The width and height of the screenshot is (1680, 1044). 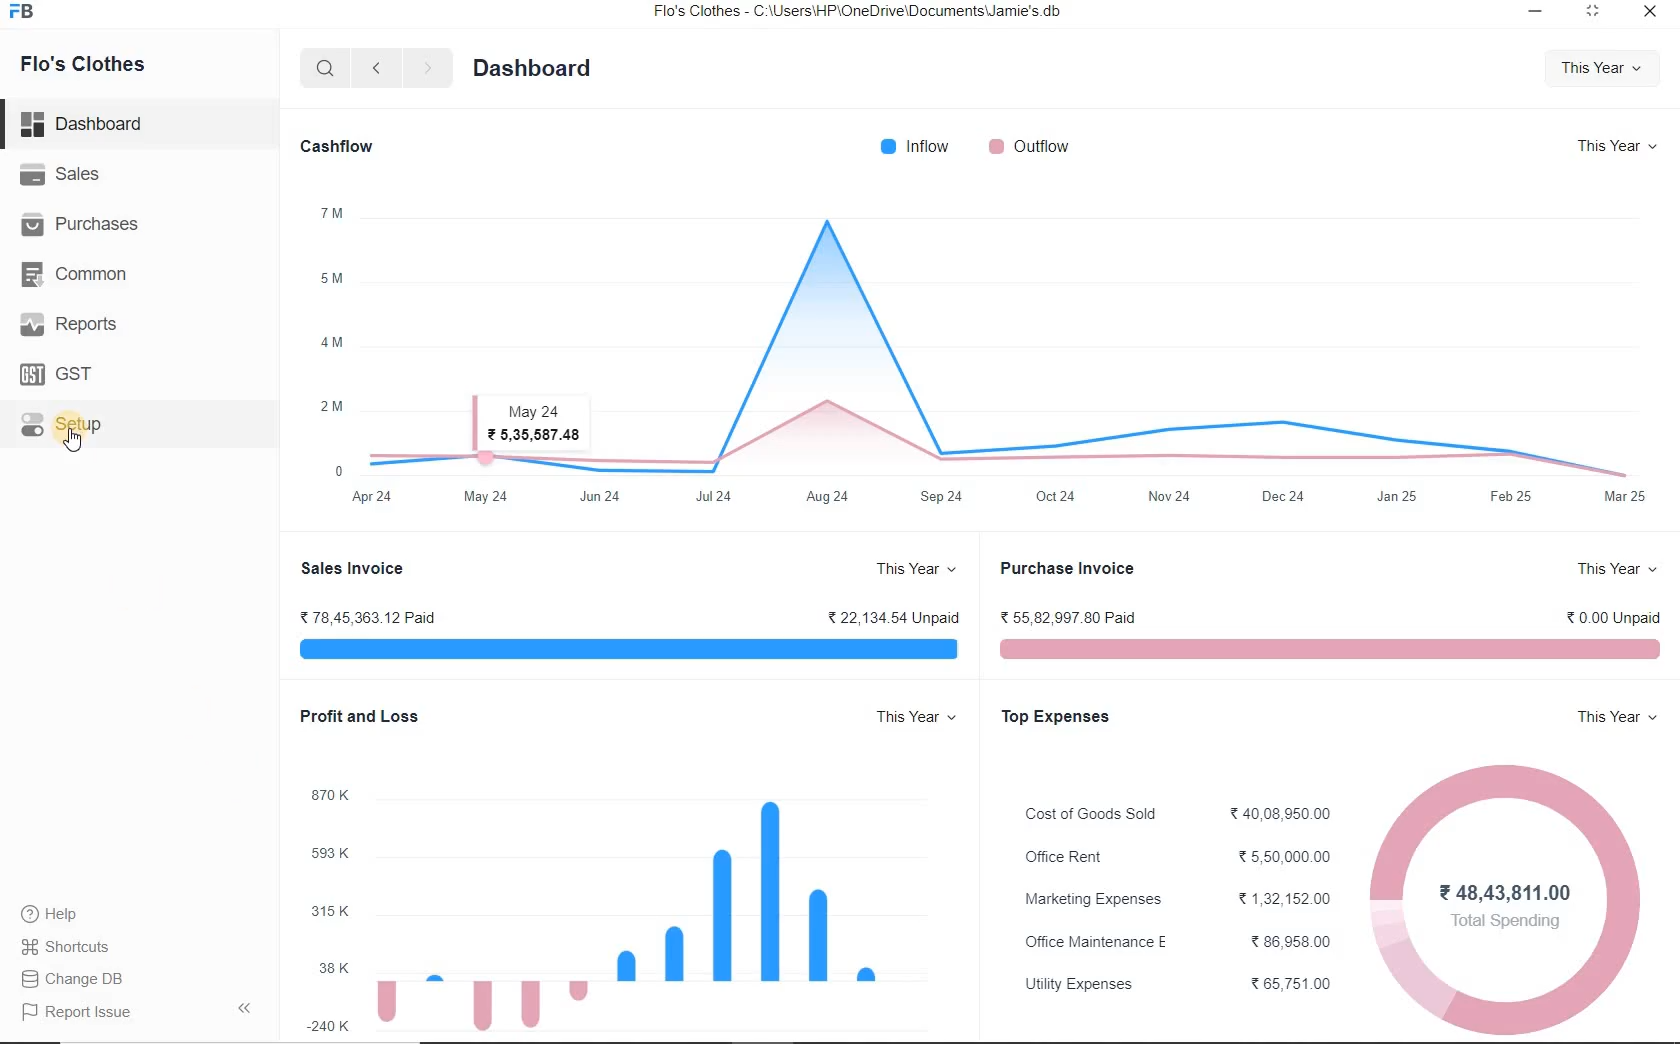 What do you see at coordinates (245, 1008) in the screenshot?
I see `hide` at bounding box center [245, 1008].